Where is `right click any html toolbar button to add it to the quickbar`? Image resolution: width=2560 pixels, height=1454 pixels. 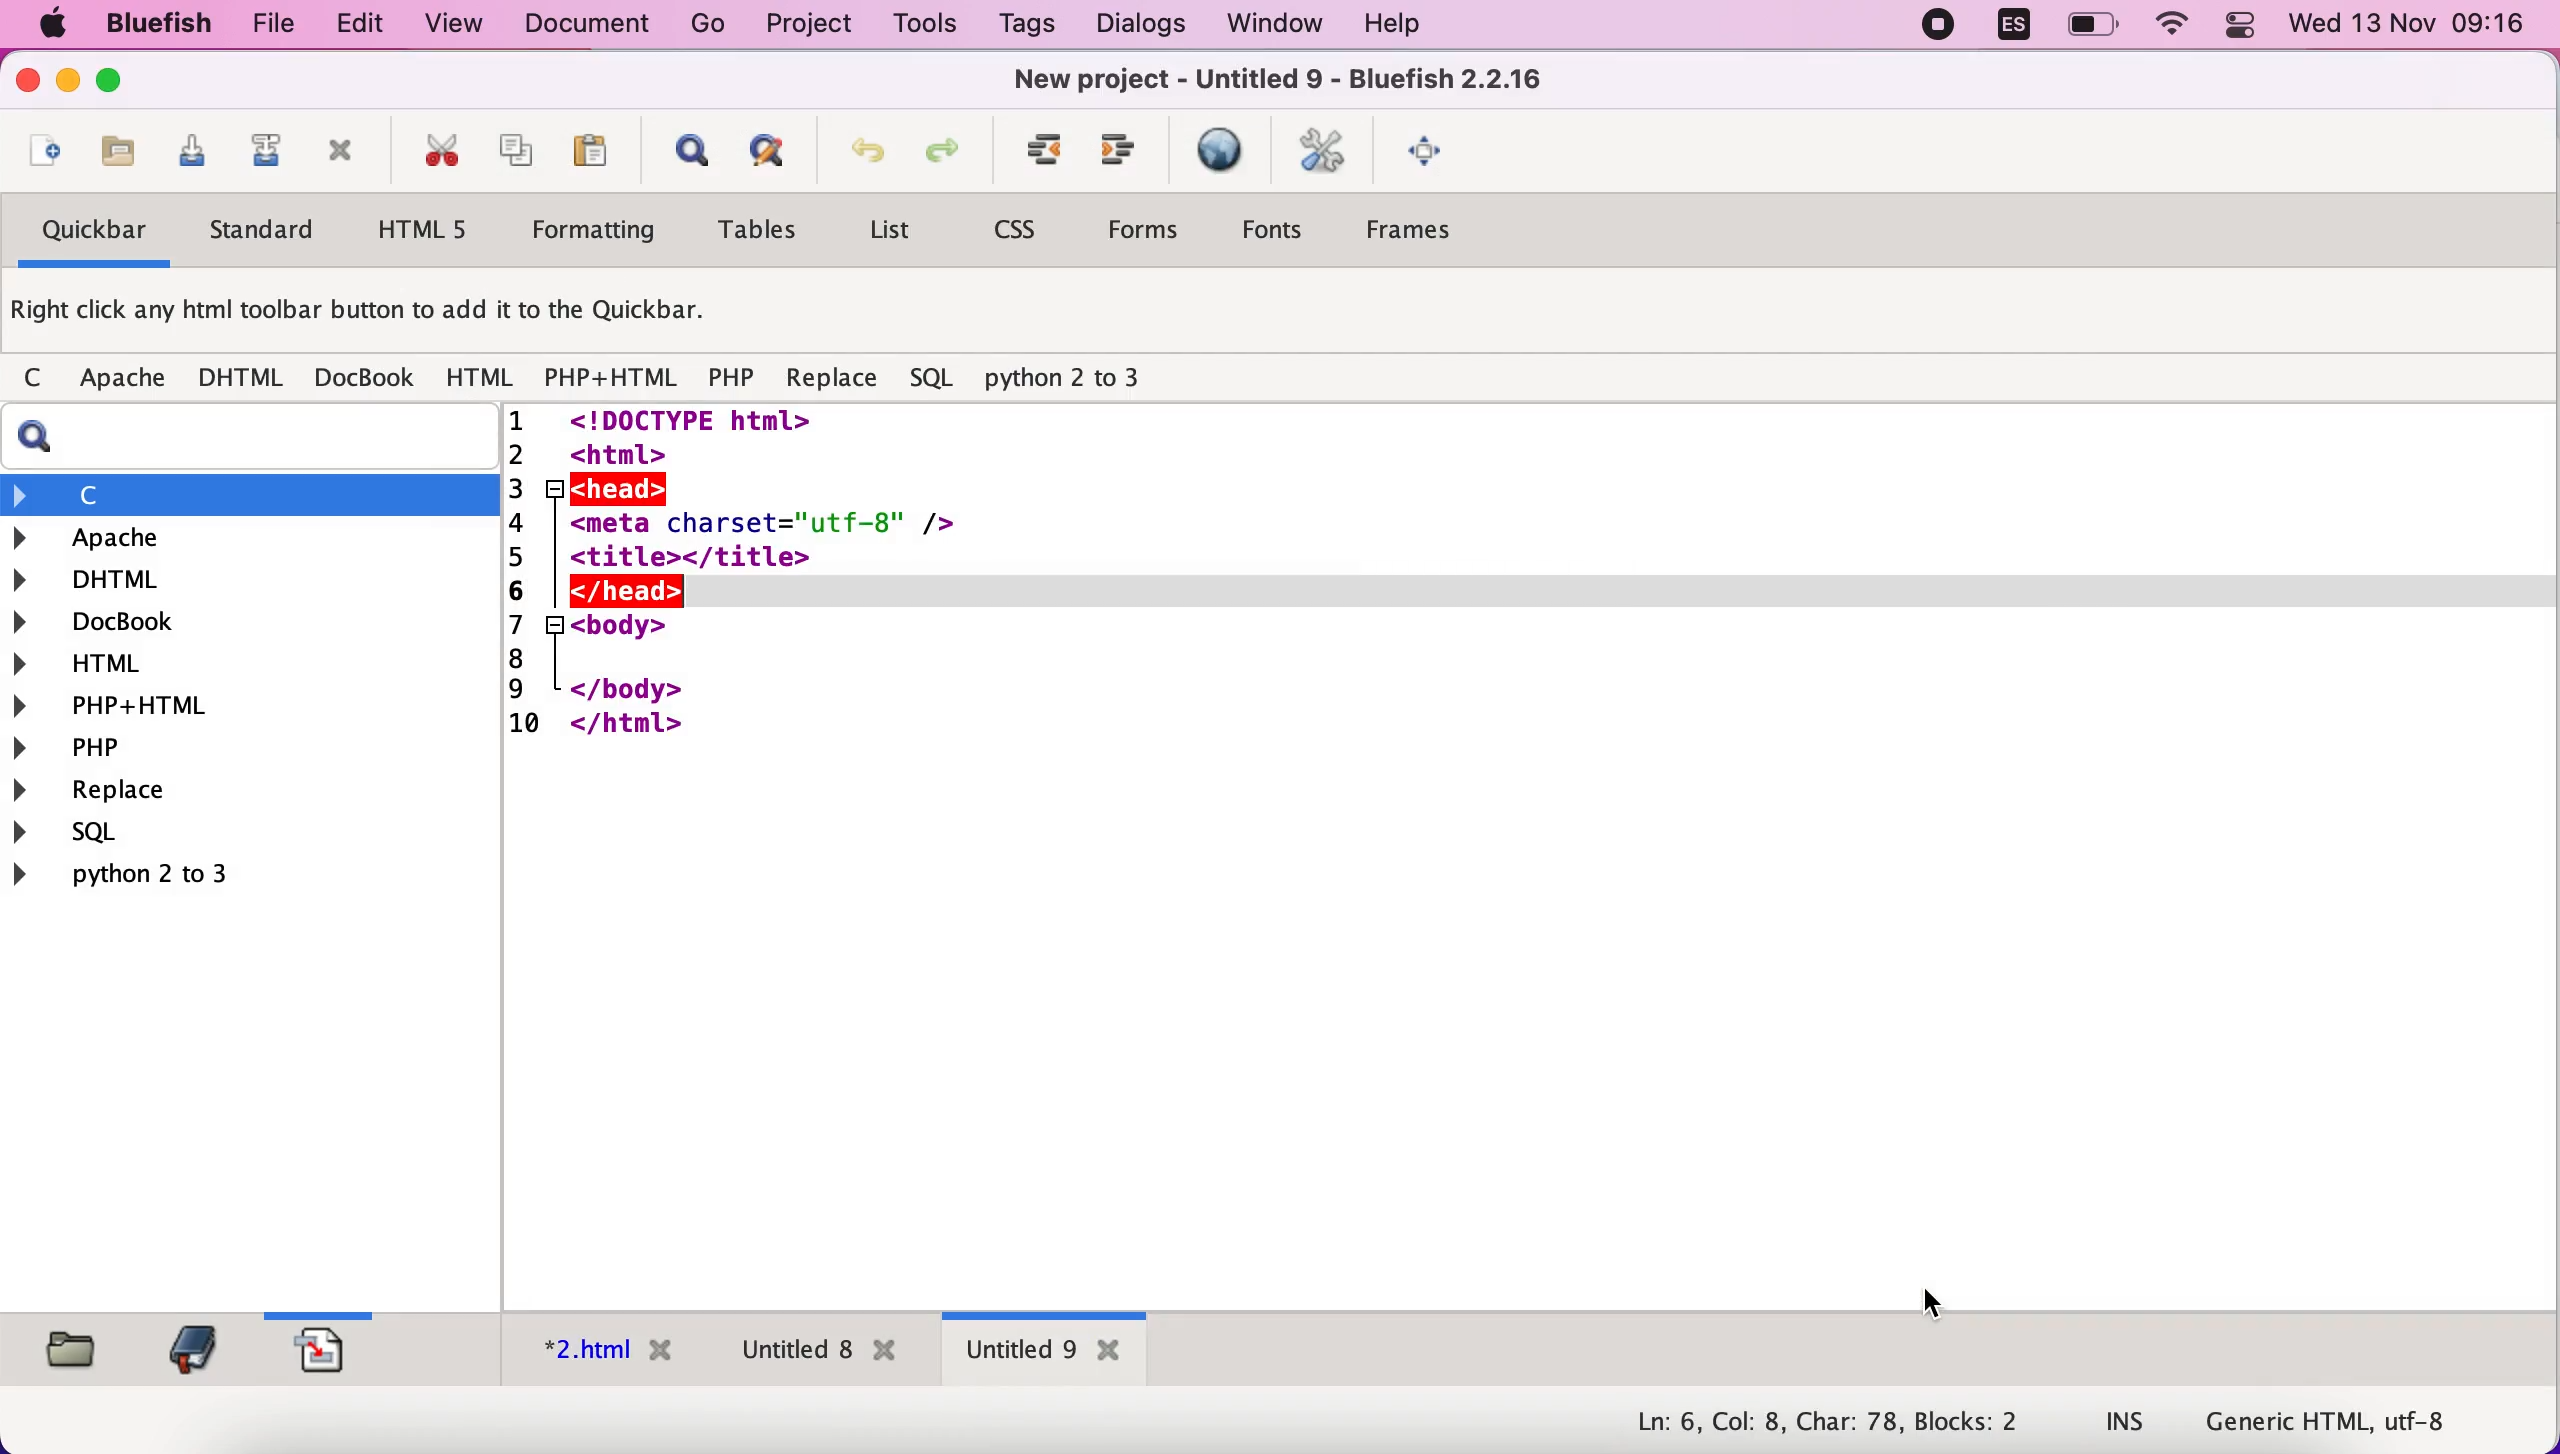
right click any html toolbar button to add it to the quickbar is located at coordinates (371, 316).